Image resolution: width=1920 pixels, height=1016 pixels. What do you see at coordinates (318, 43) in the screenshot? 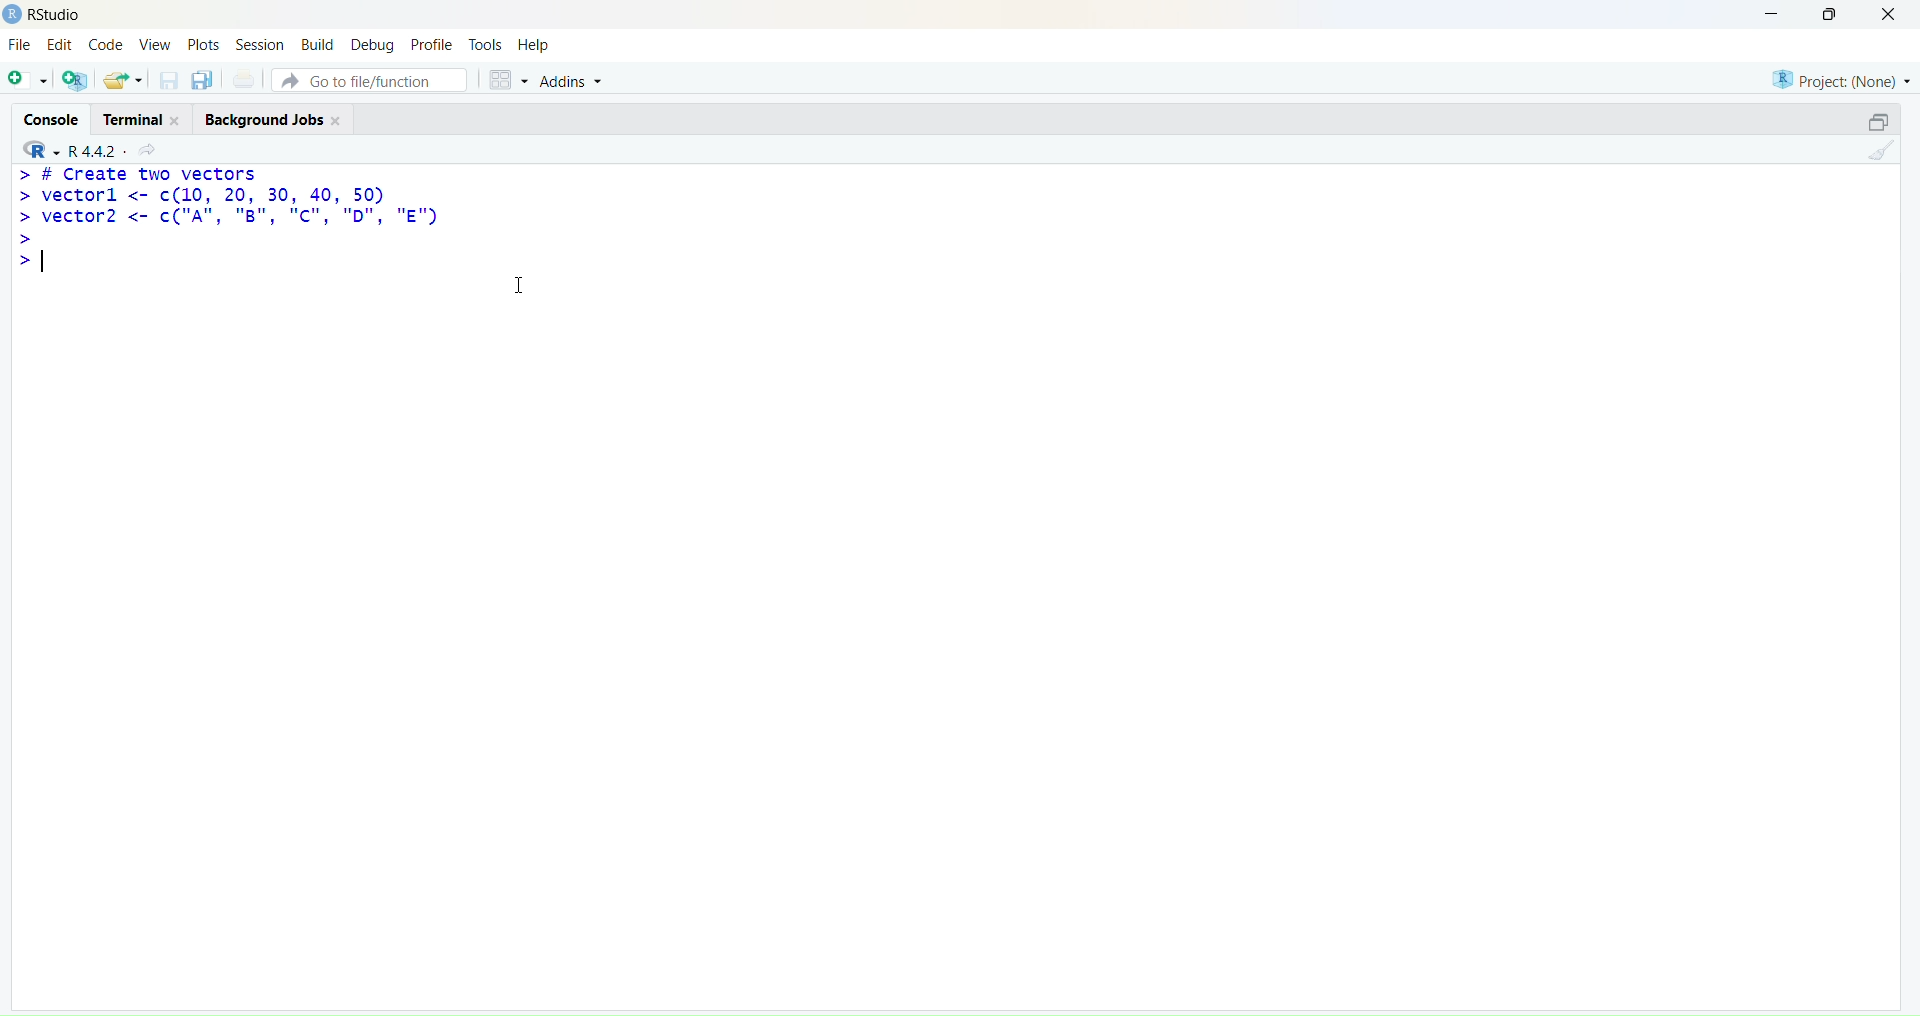
I see `Build` at bounding box center [318, 43].